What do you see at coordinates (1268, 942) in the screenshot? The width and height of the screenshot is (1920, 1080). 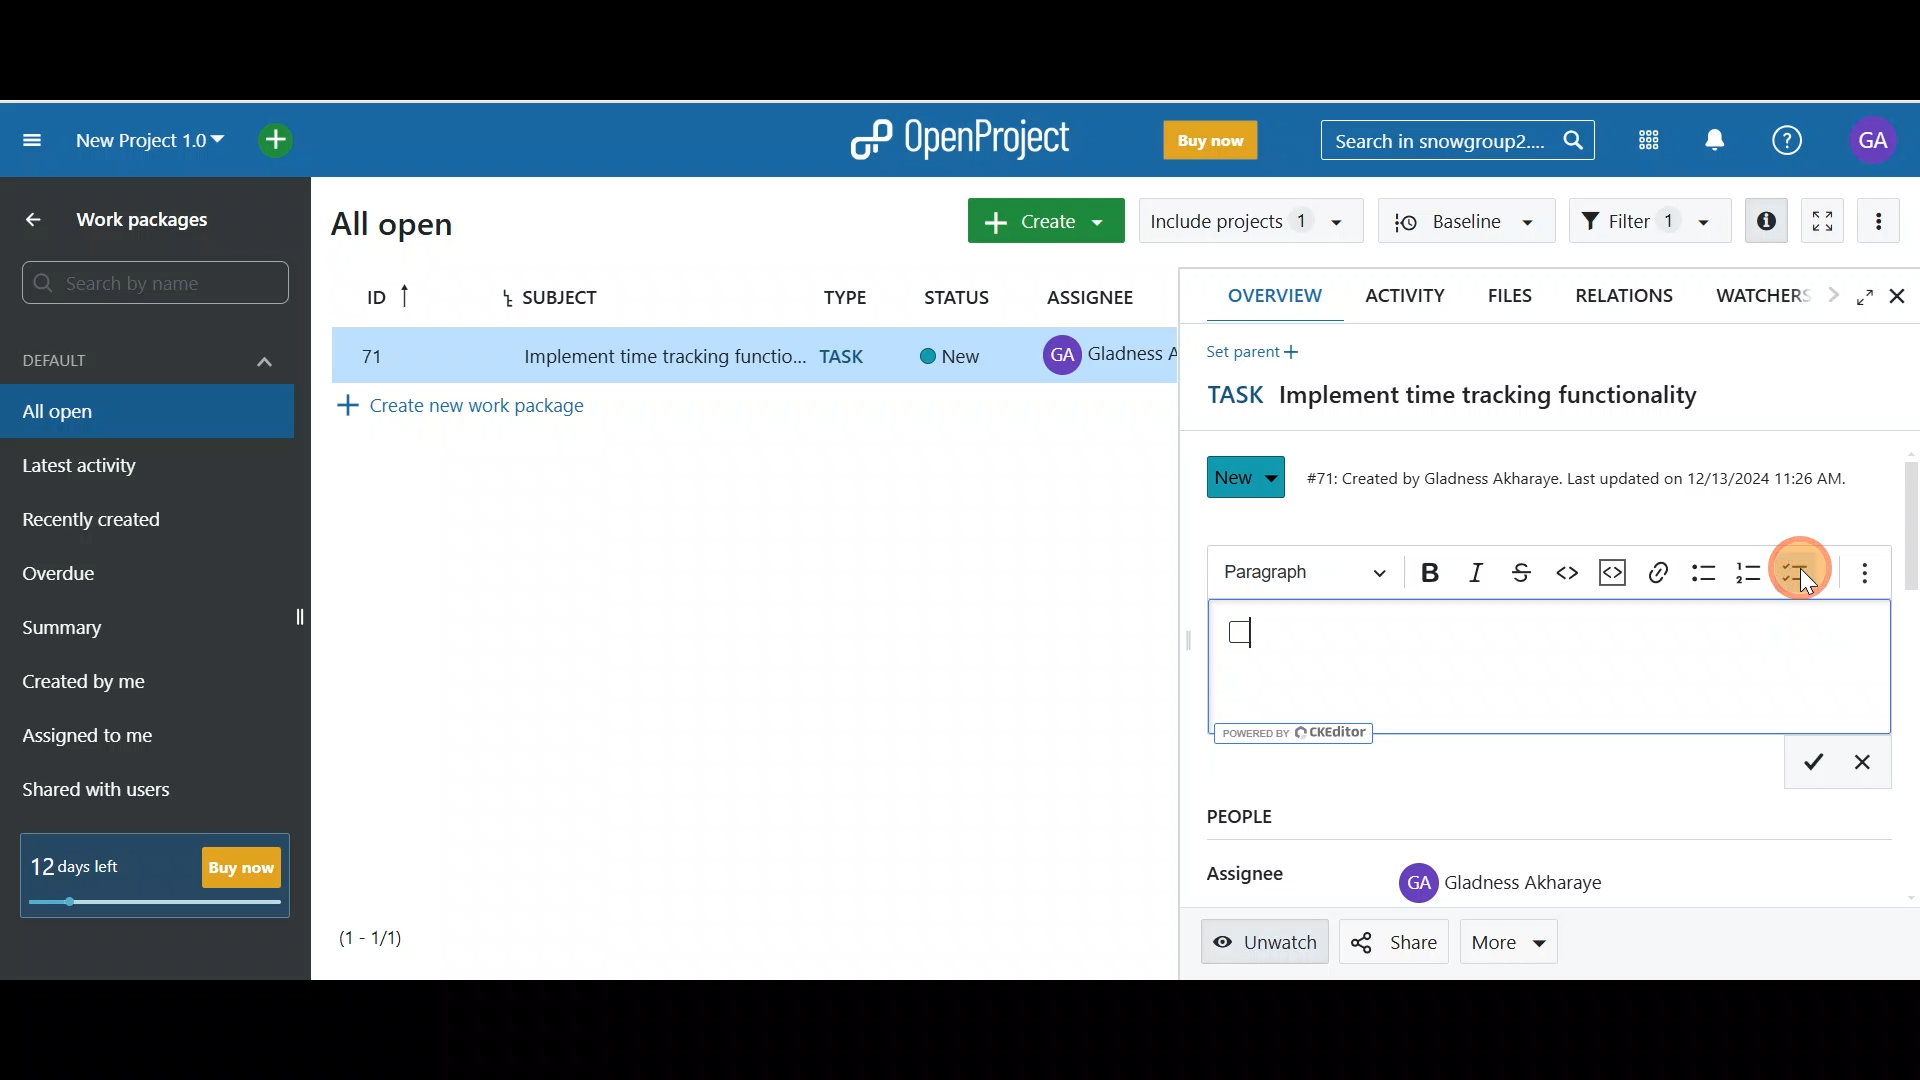 I see `Unwatch` at bounding box center [1268, 942].